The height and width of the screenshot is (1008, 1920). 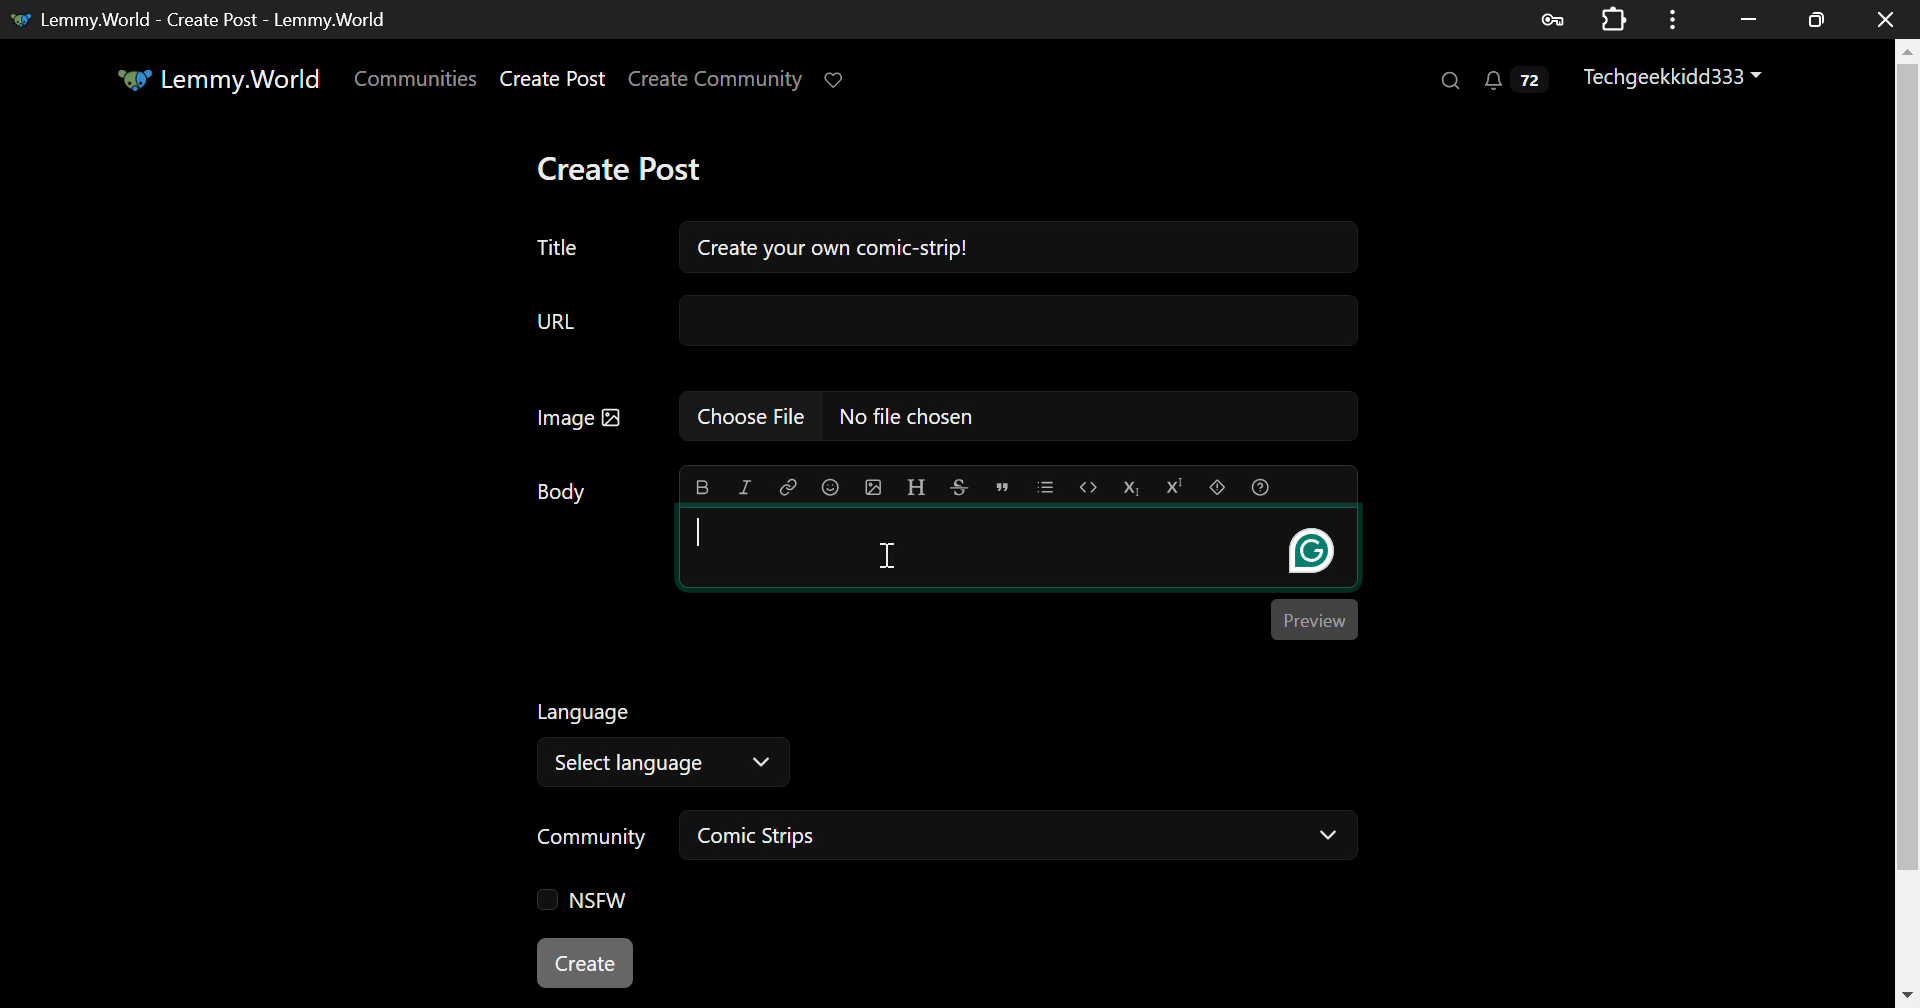 What do you see at coordinates (887, 554) in the screenshot?
I see `Cursor on Post Body Field` at bounding box center [887, 554].